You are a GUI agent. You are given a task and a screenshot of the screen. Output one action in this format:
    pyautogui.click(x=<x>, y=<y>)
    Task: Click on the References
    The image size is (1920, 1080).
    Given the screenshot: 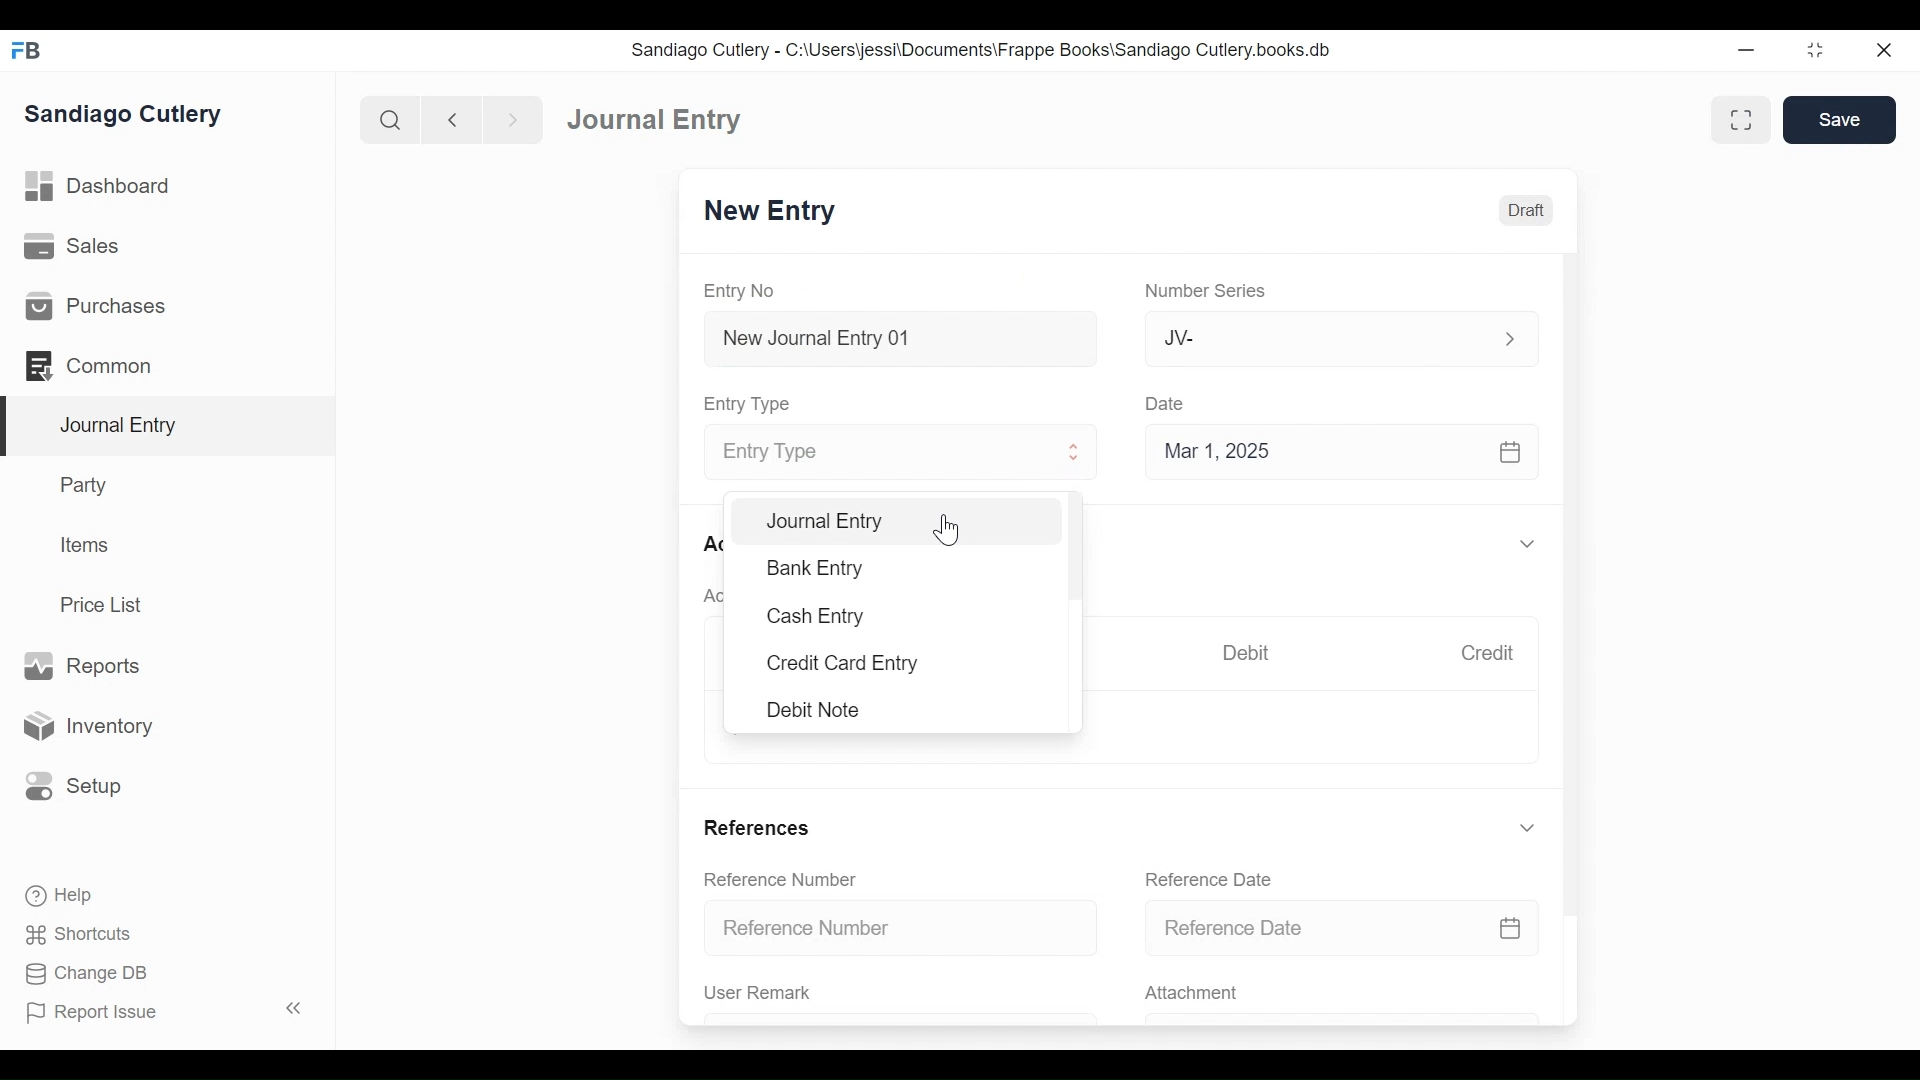 What is the action you would take?
    pyautogui.click(x=753, y=832)
    